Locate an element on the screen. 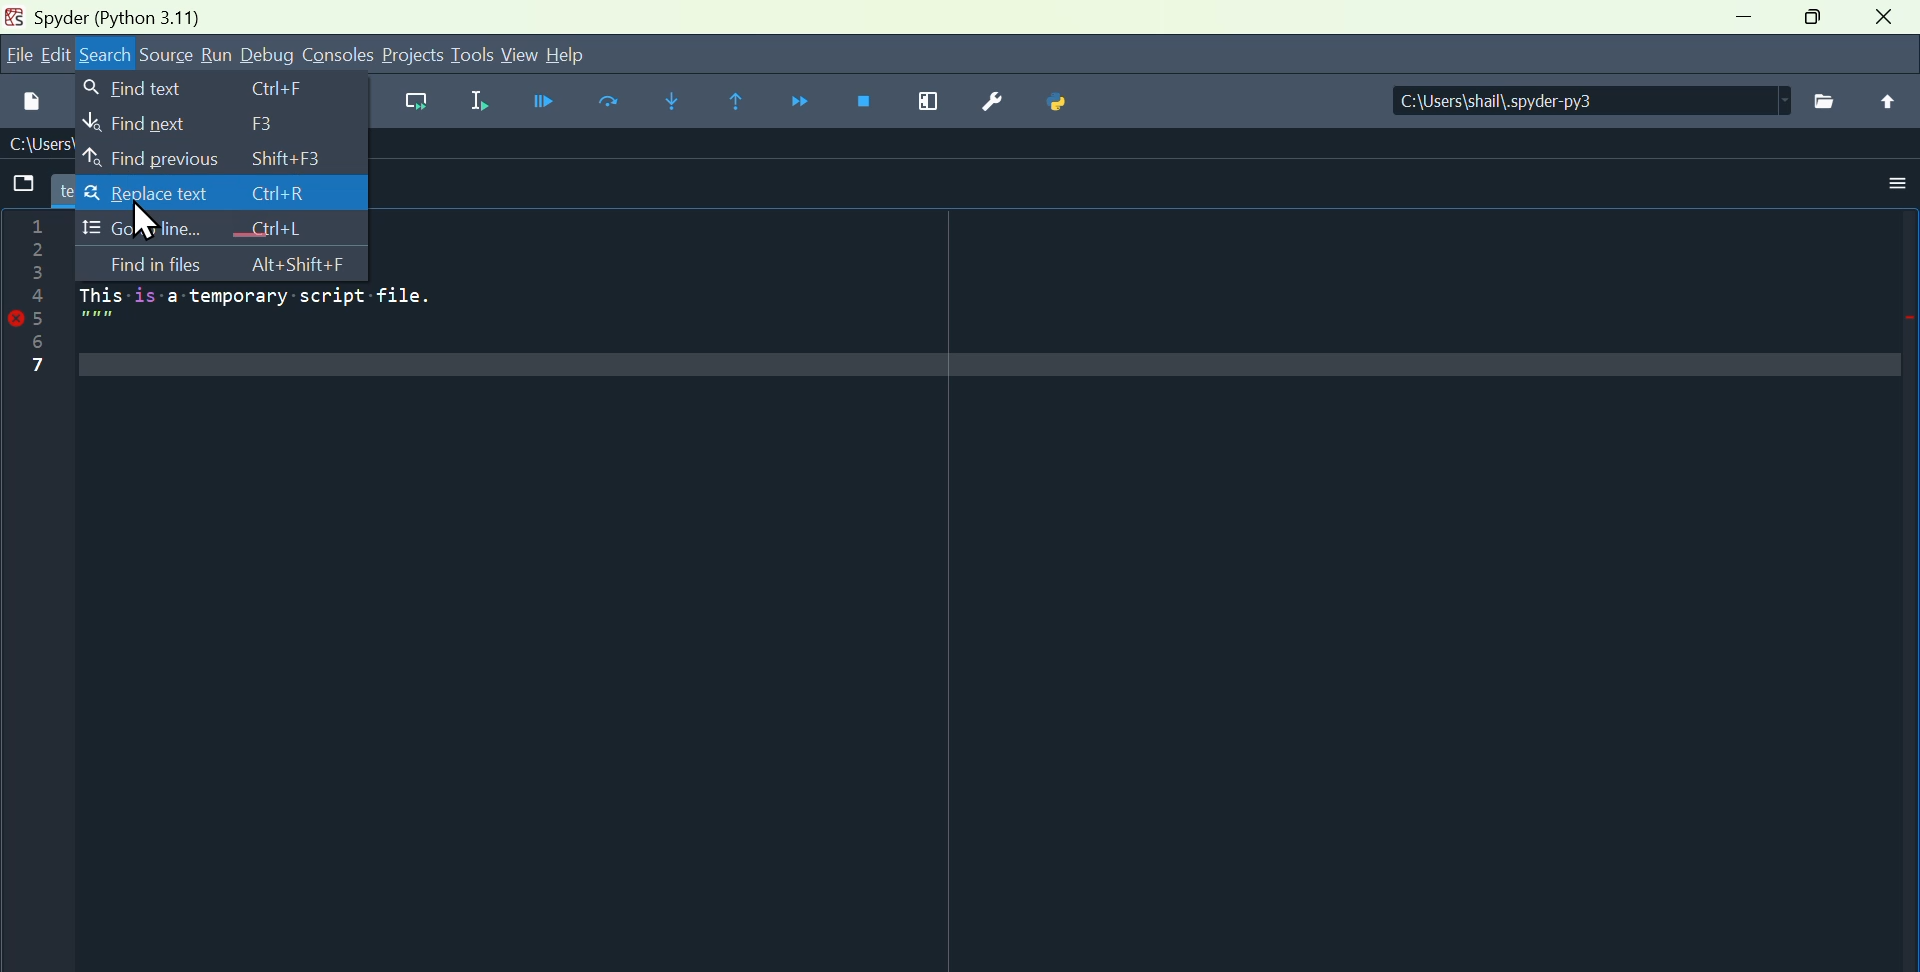 Image resolution: width=1920 pixels, height=972 pixels. Preferences is located at coordinates (990, 103).